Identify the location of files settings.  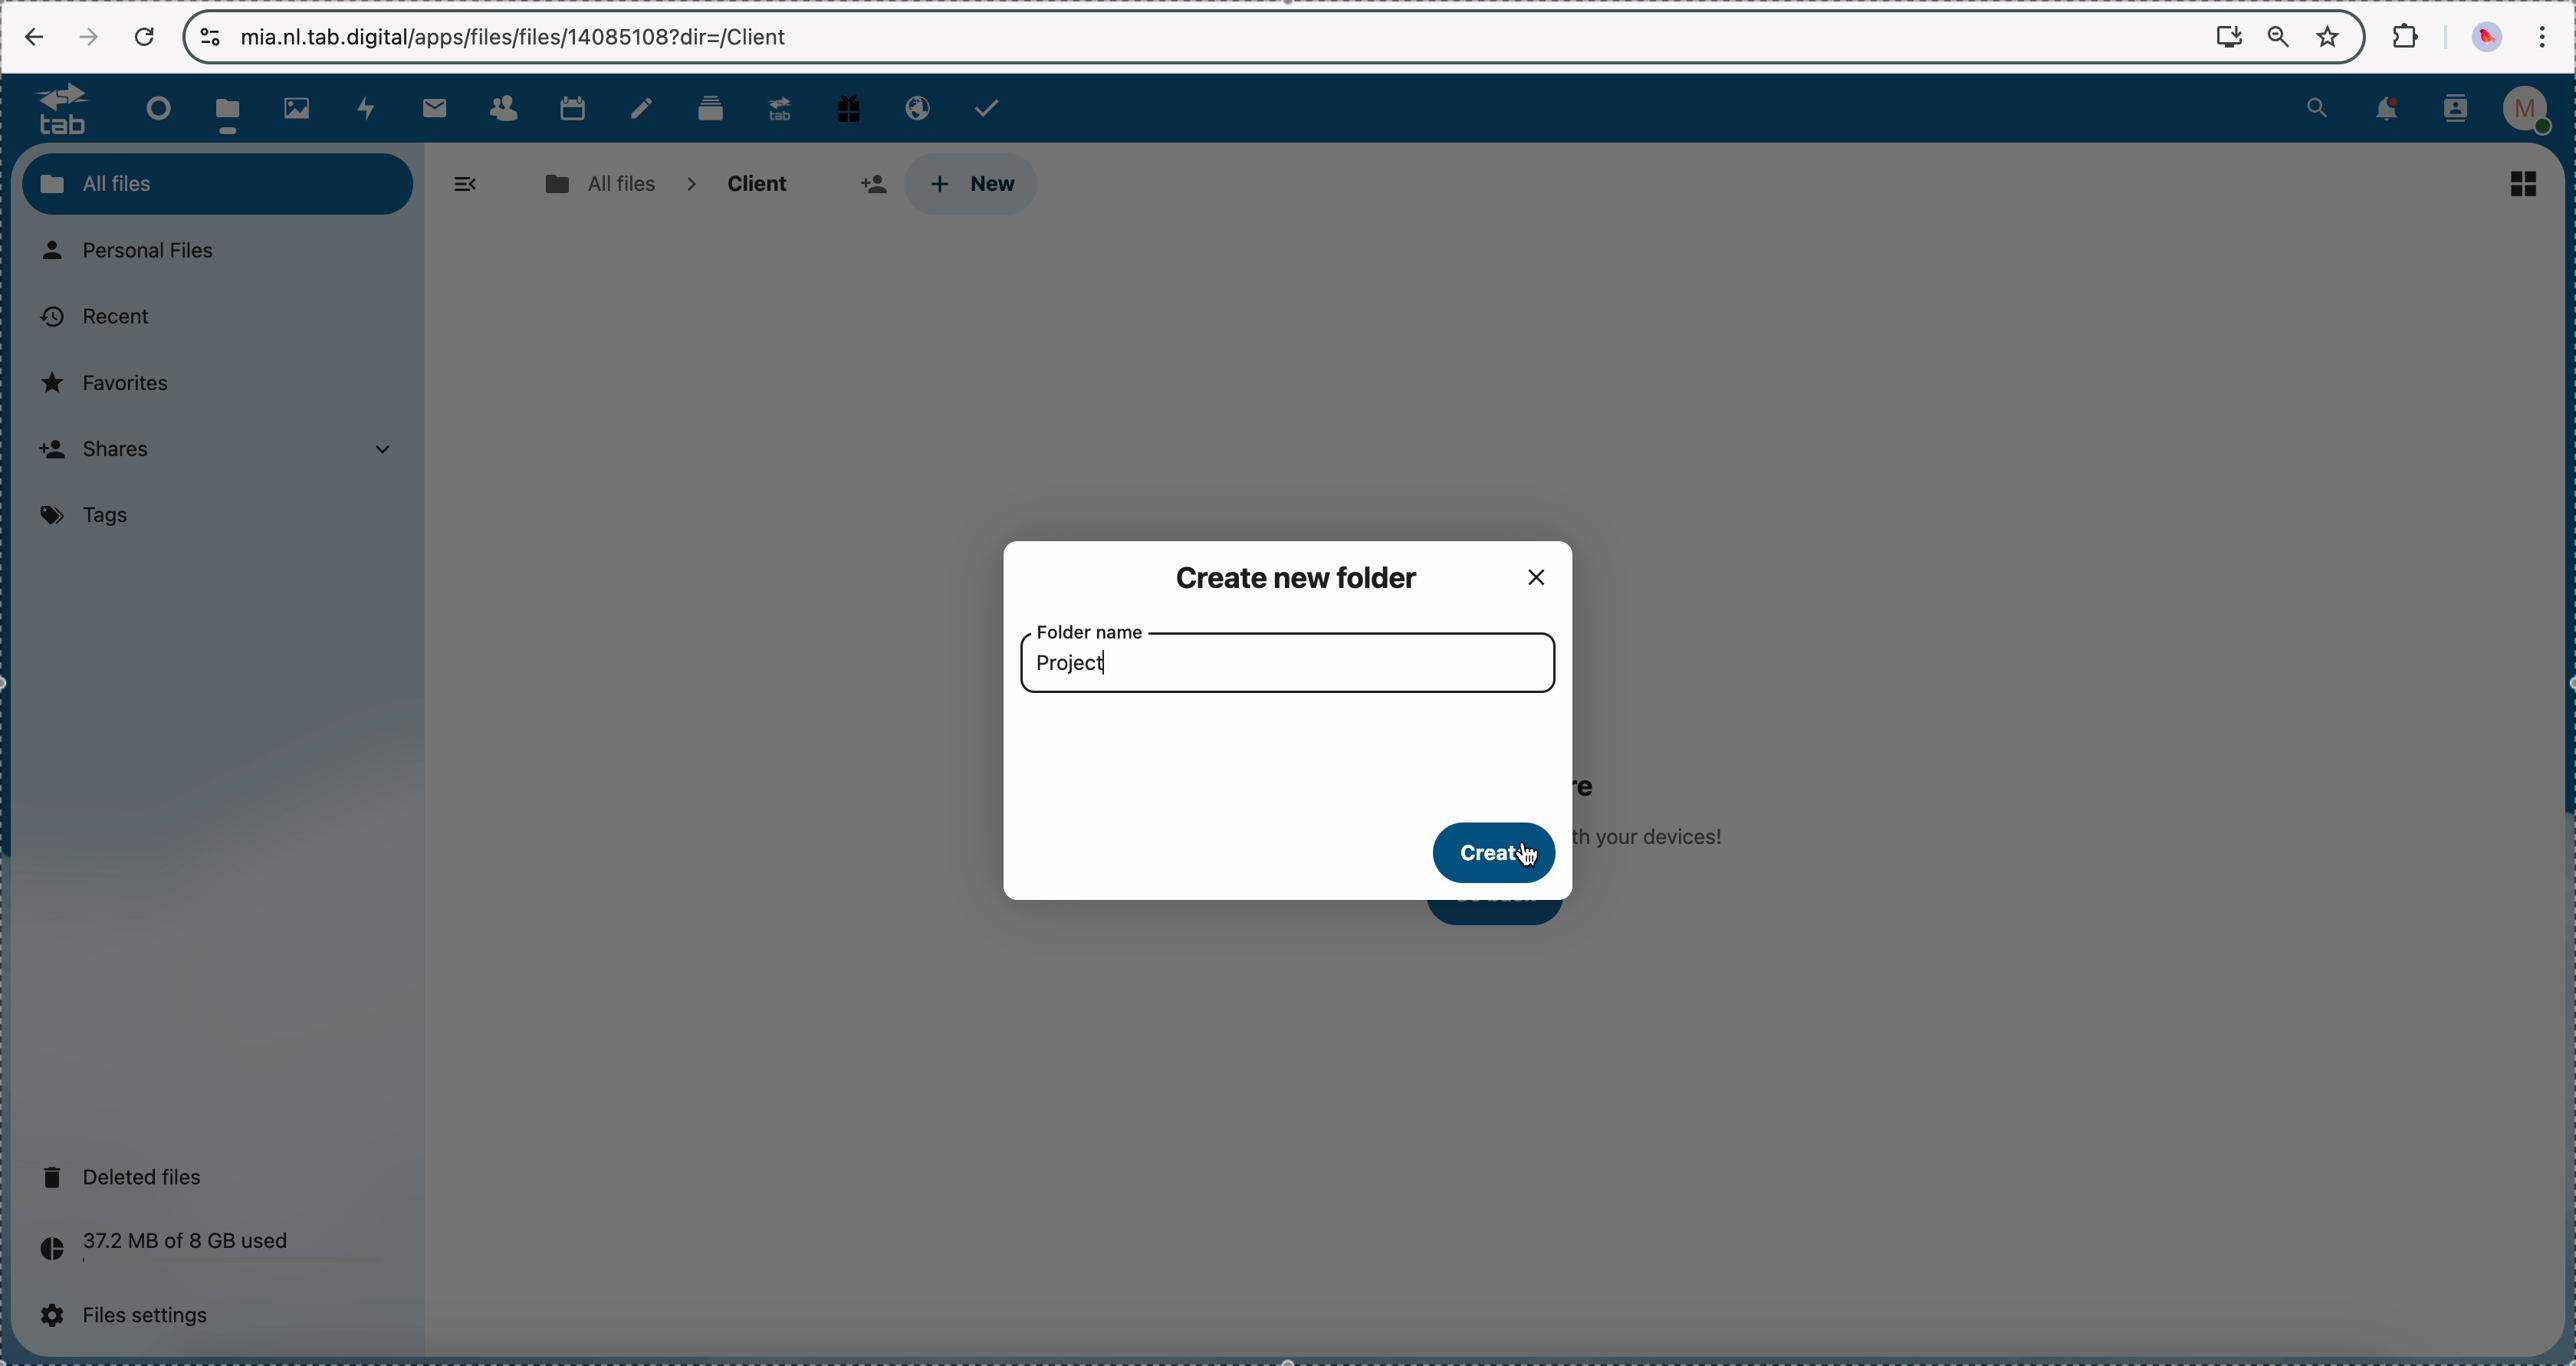
(135, 1316).